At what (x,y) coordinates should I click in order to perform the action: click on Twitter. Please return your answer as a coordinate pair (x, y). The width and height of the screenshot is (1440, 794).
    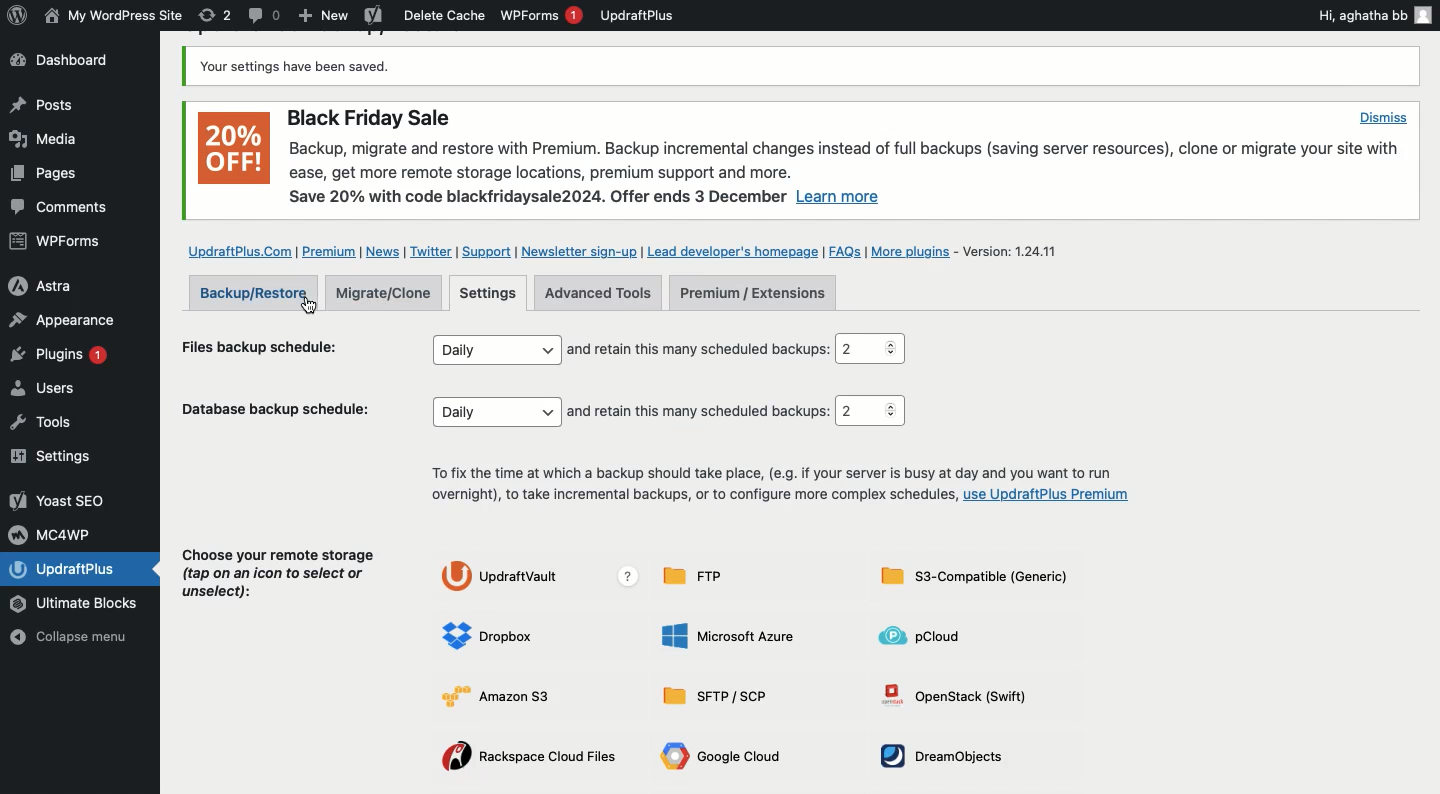
    Looking at the image, I should click on (432, 250).